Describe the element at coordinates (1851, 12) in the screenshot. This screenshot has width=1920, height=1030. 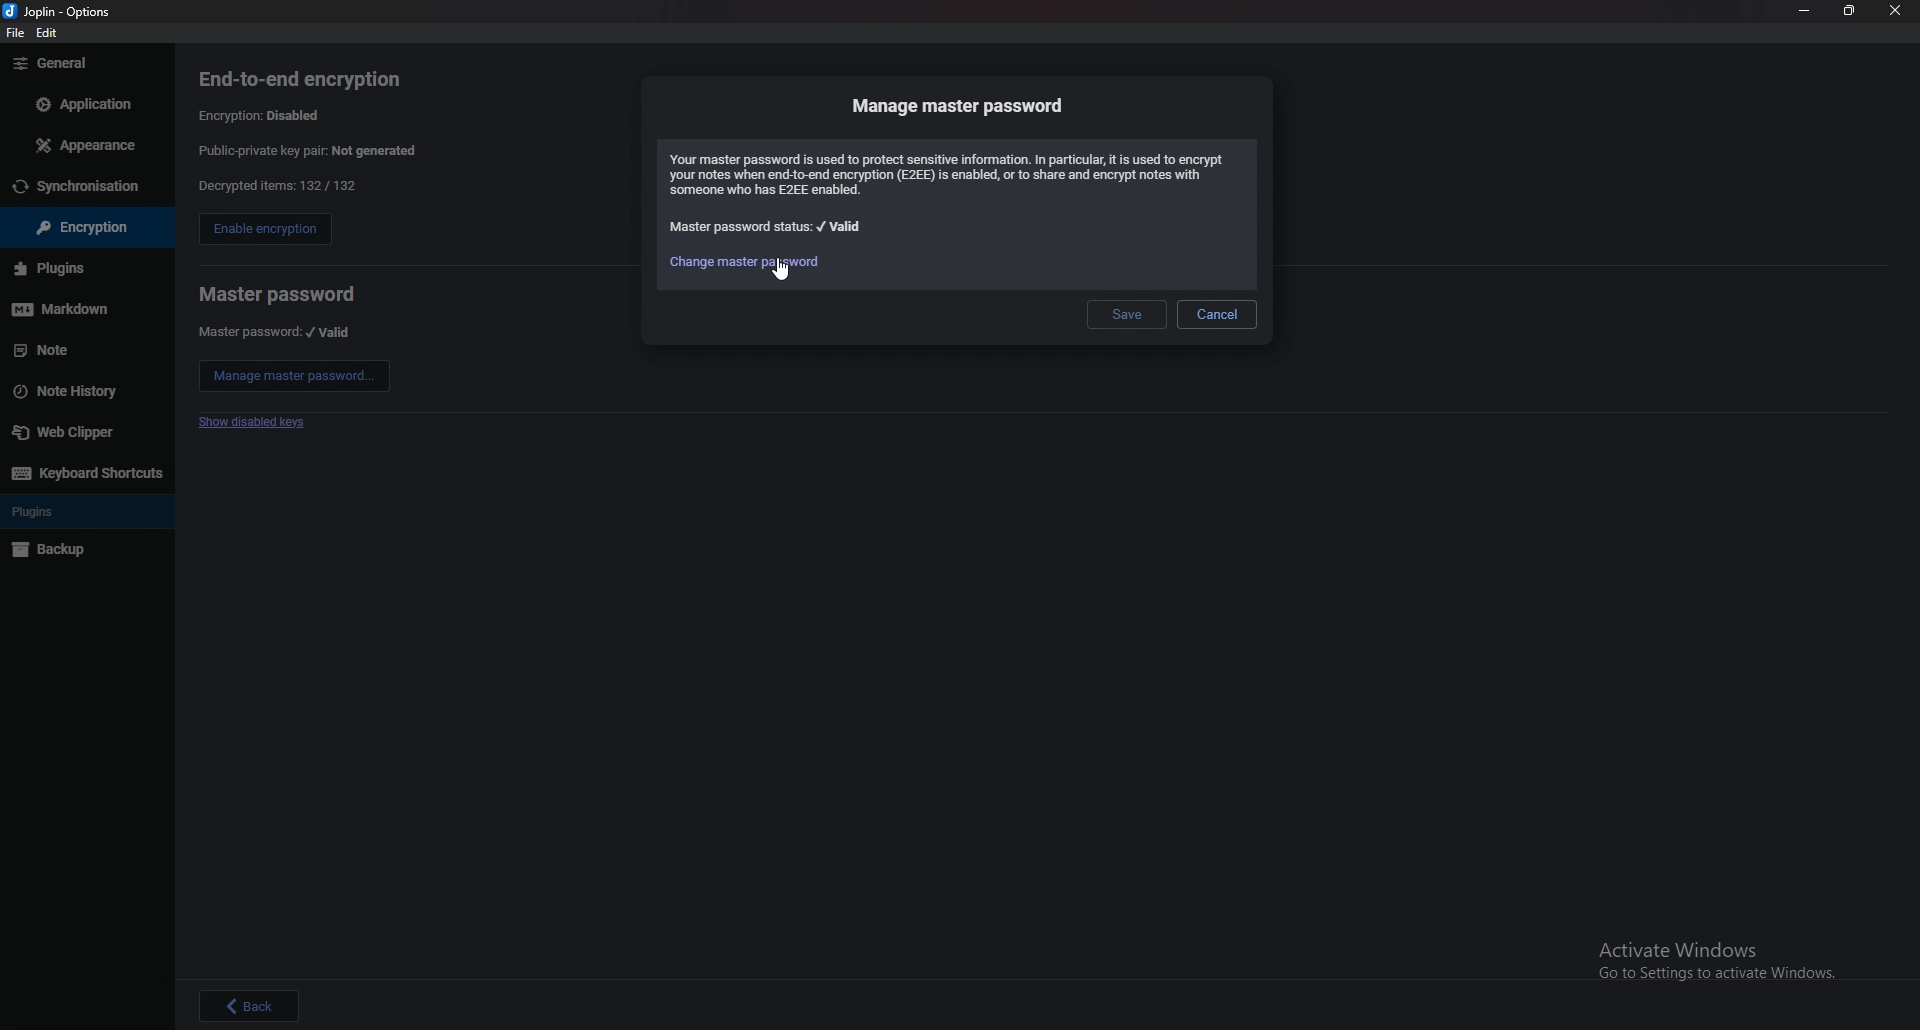
I see `resize` at that location.